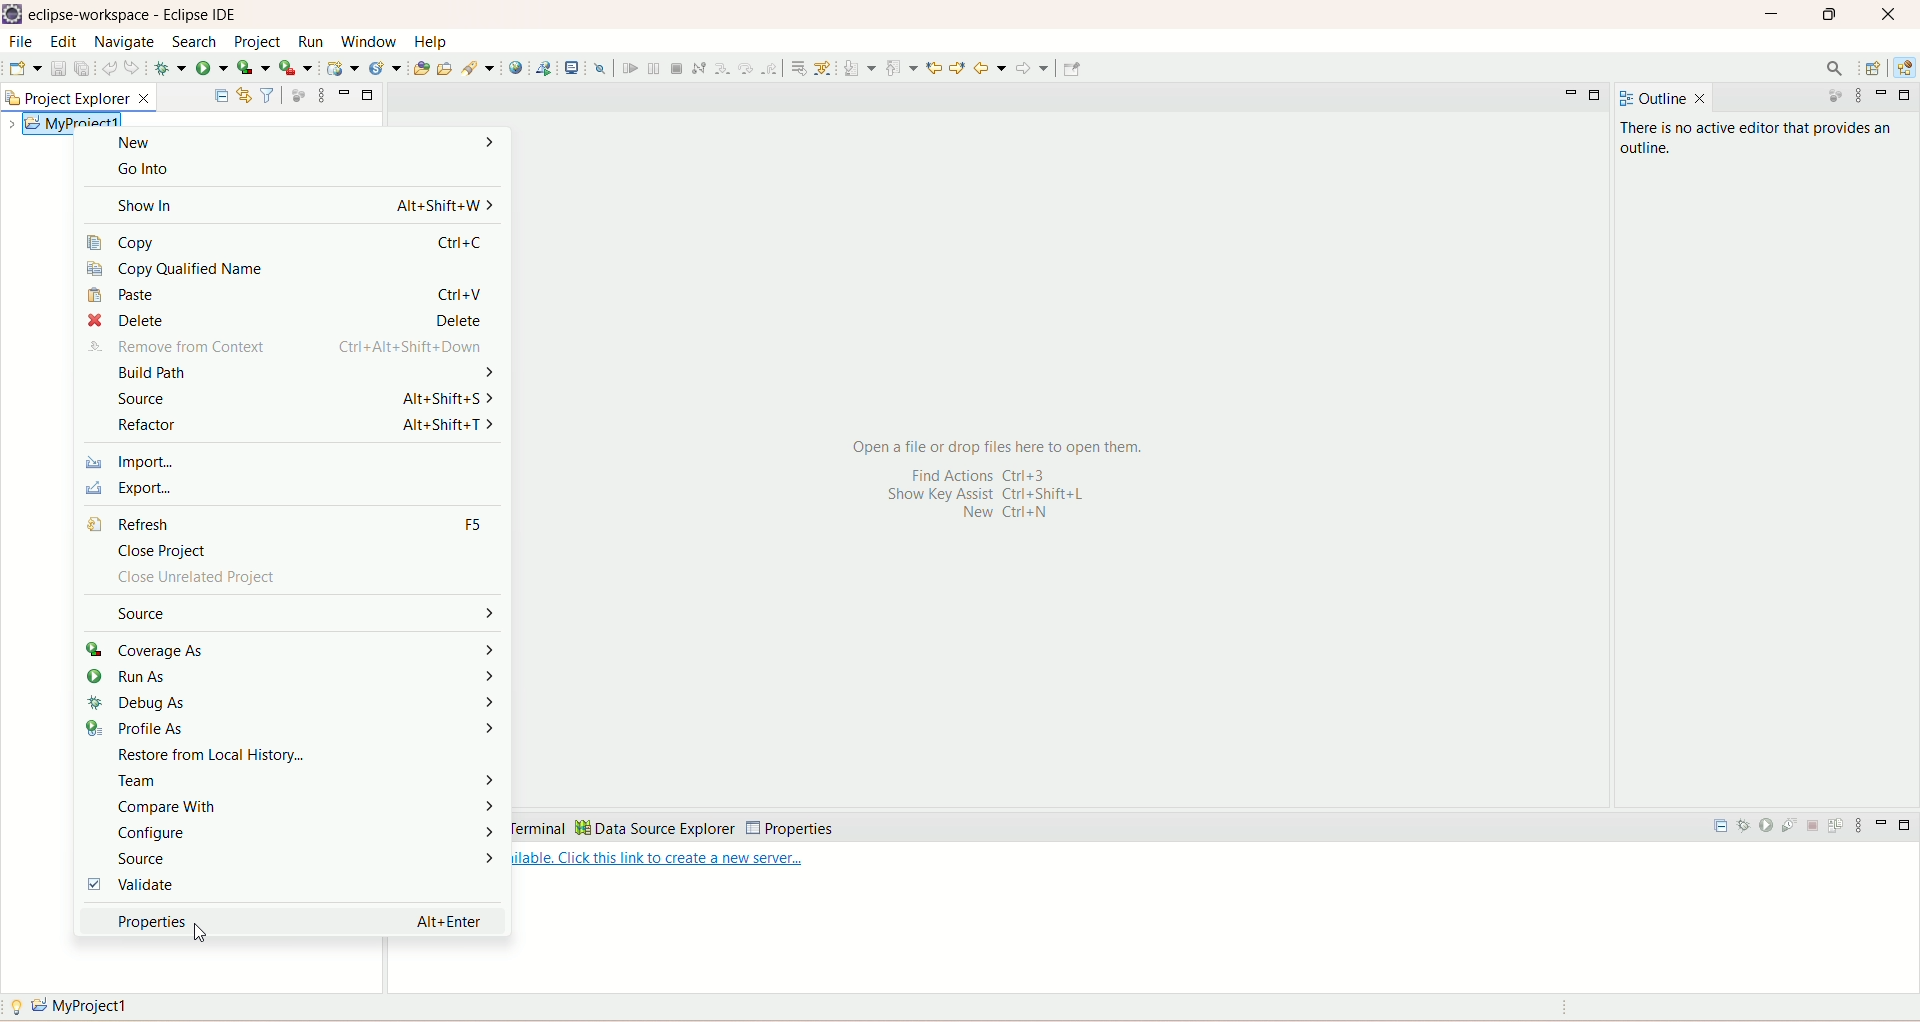 The height and width of the screenshot is (1022, 1920). What do you see at coordinates (1908, 96) in the screenshot?
I see `maximize` at bounding box center [1908, 96].